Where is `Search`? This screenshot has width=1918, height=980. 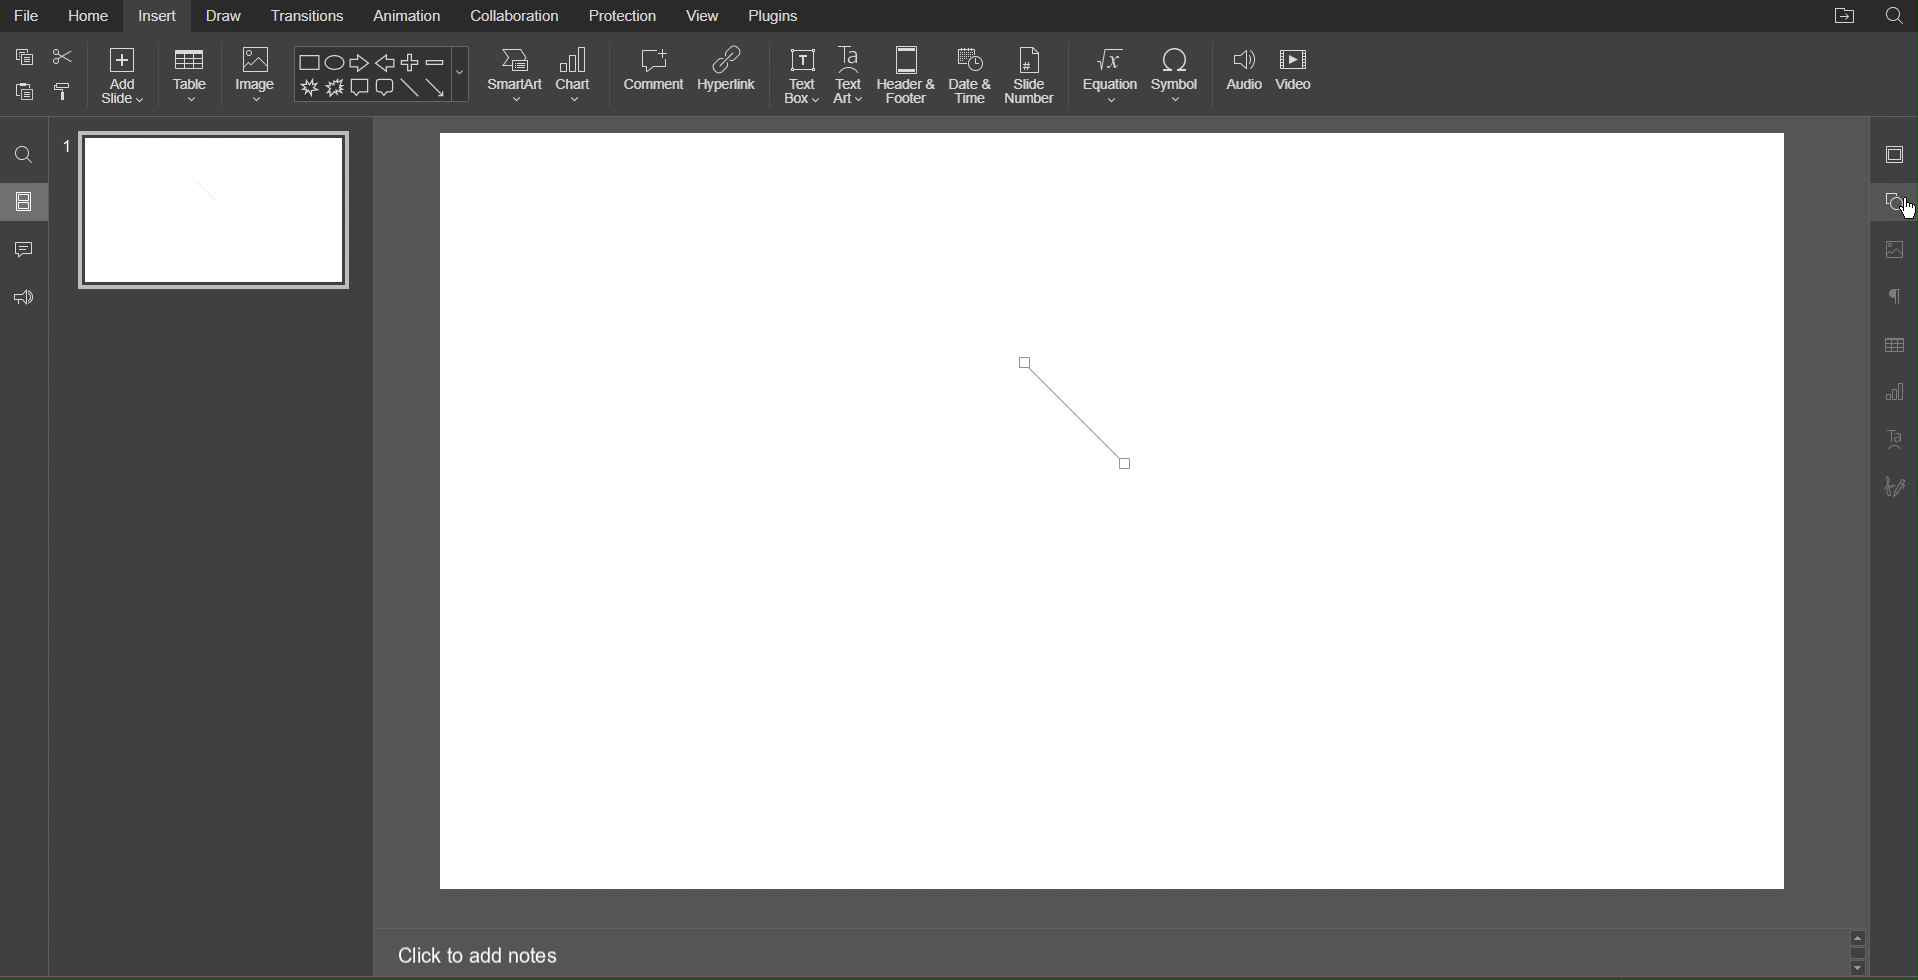
Search is located at coordinates (1894, 17).